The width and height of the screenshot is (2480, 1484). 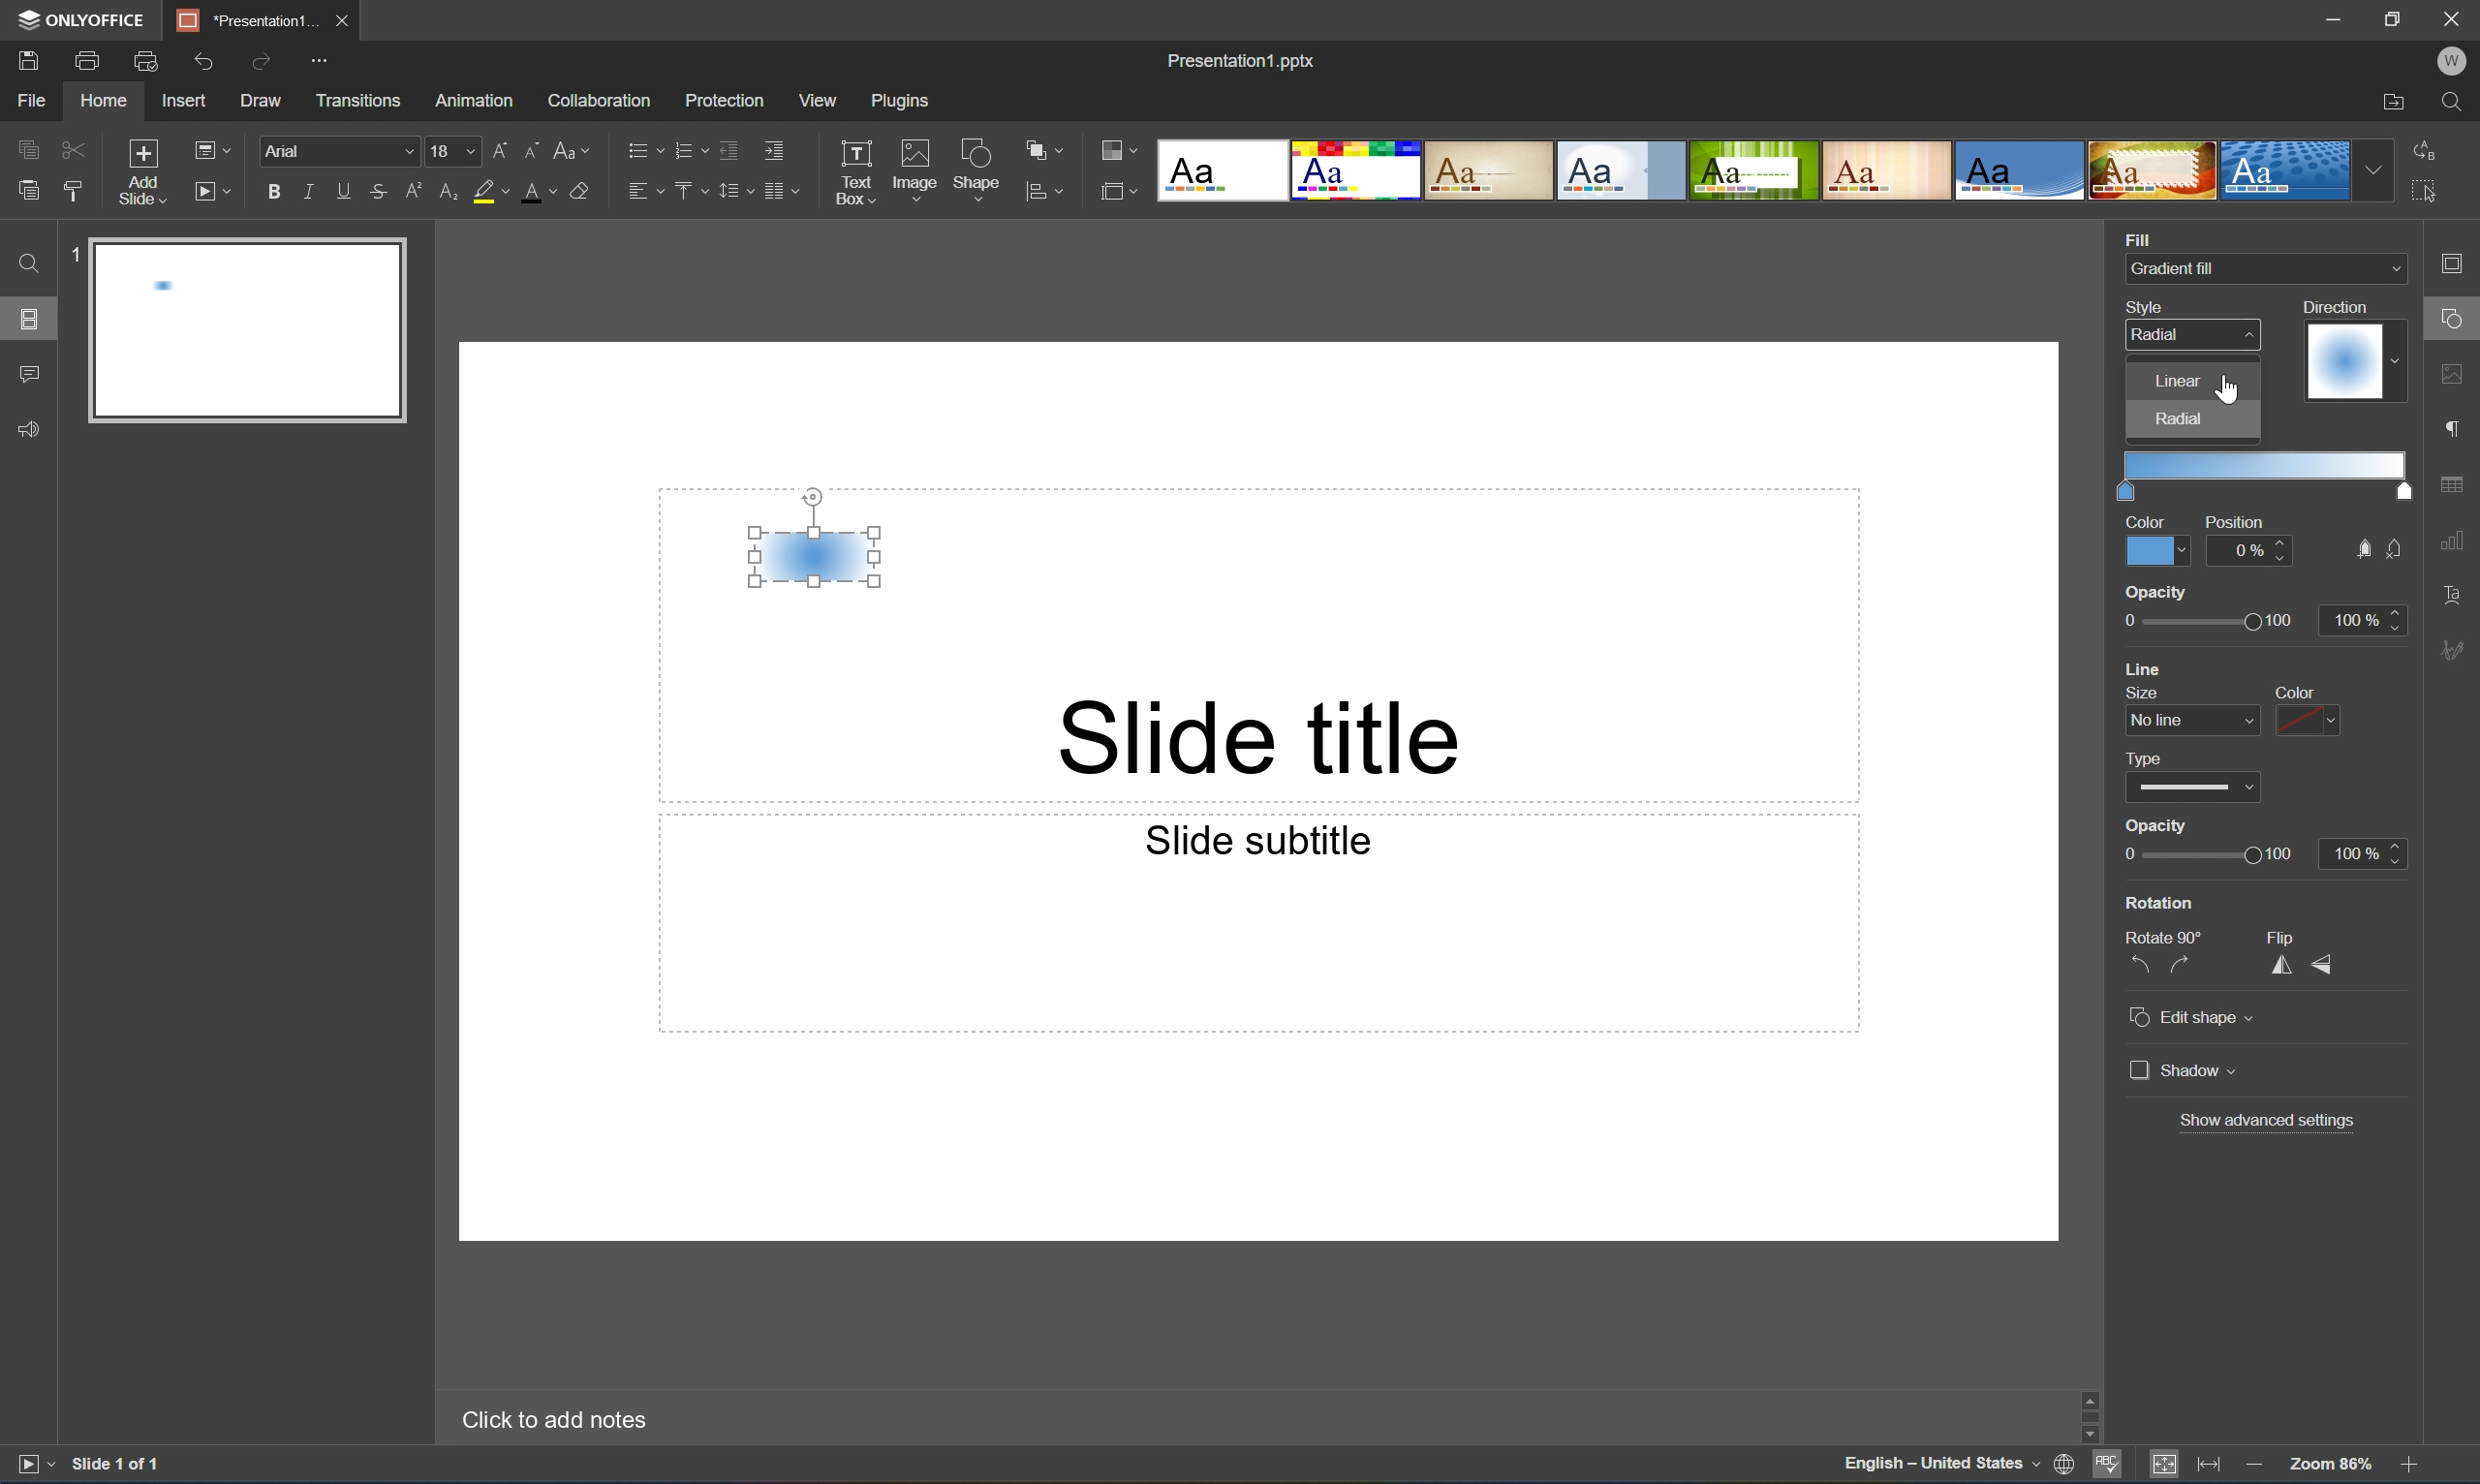 I want to click on Insert, so click(x=183, y=101).